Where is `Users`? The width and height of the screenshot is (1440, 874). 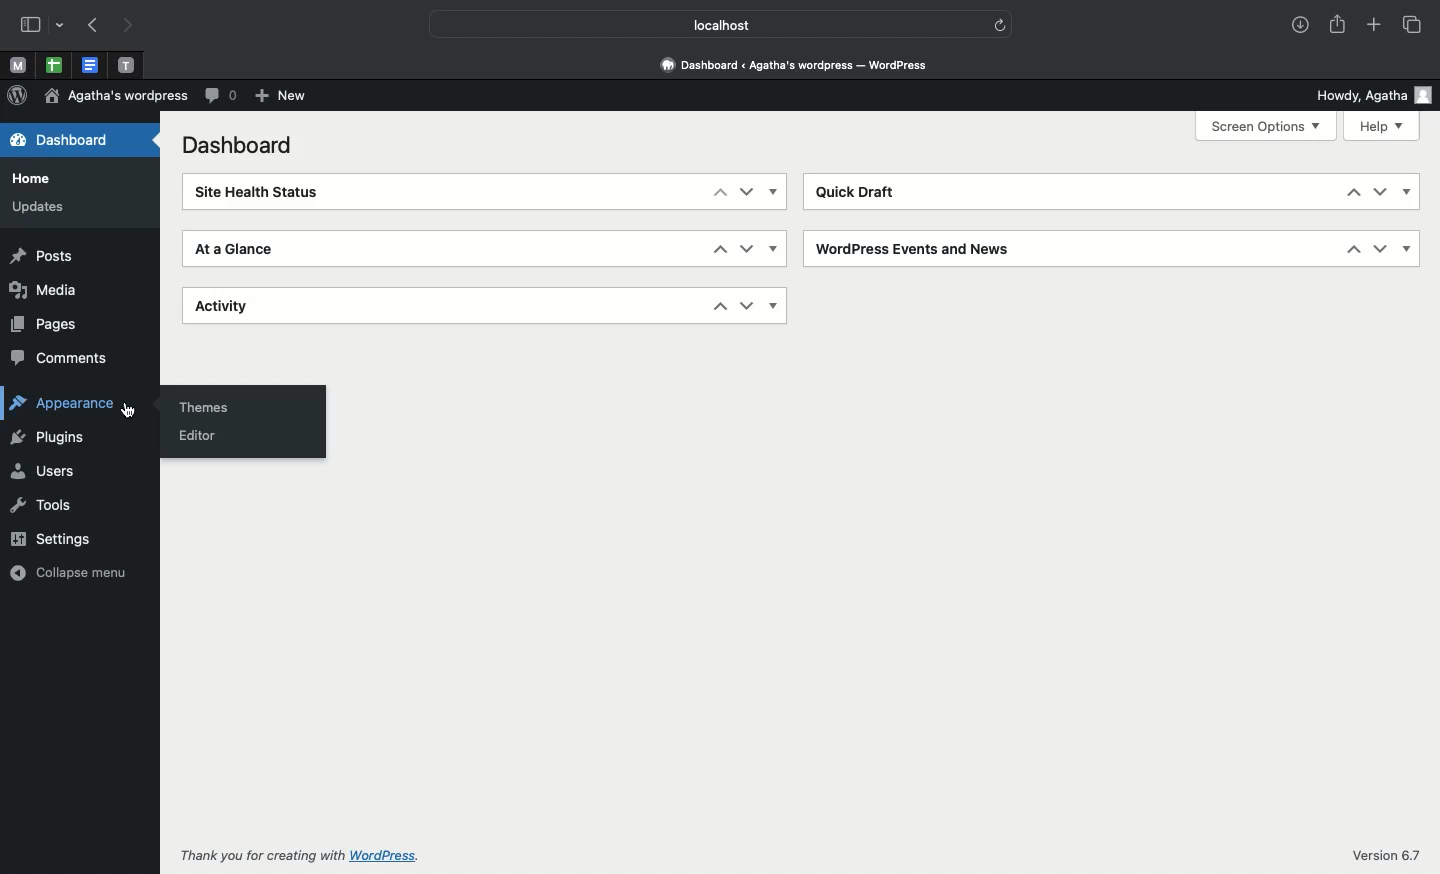 Users is located at coordinates (41, 471).